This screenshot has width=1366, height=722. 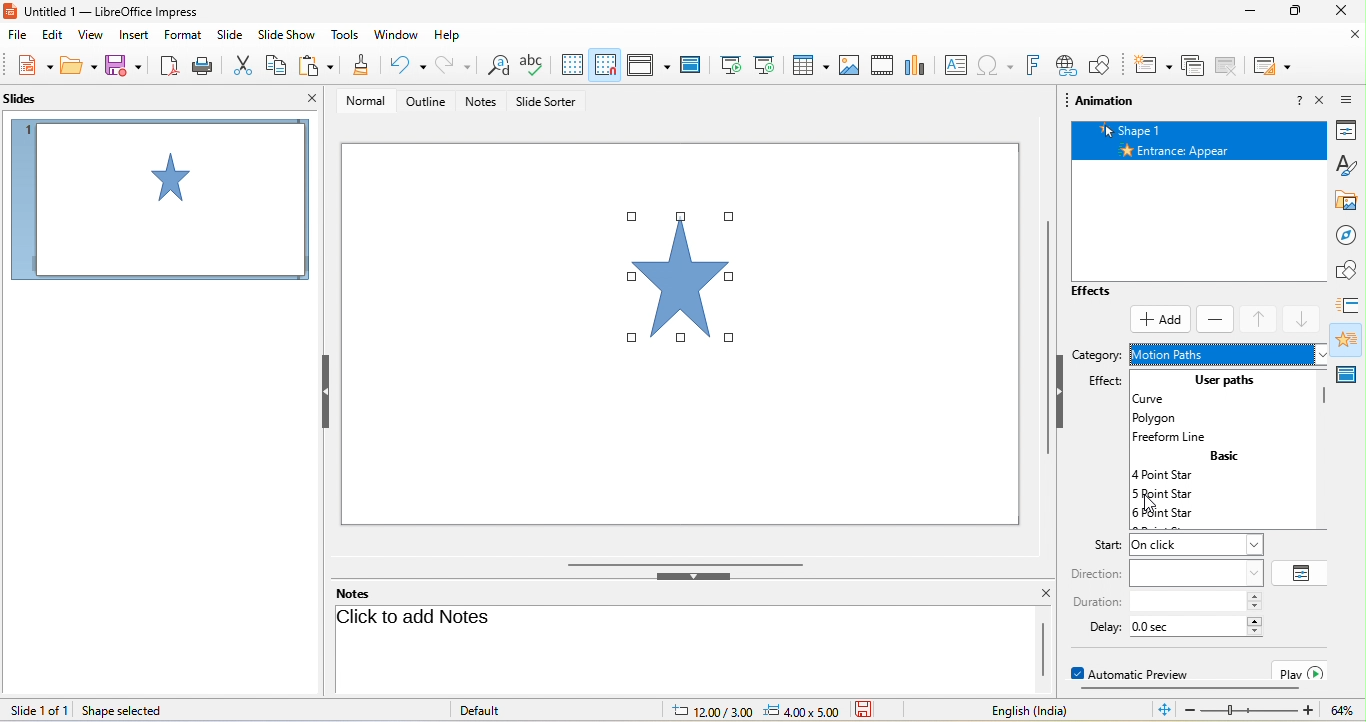 I want to click on master slide, so click(x=1350, y=370).